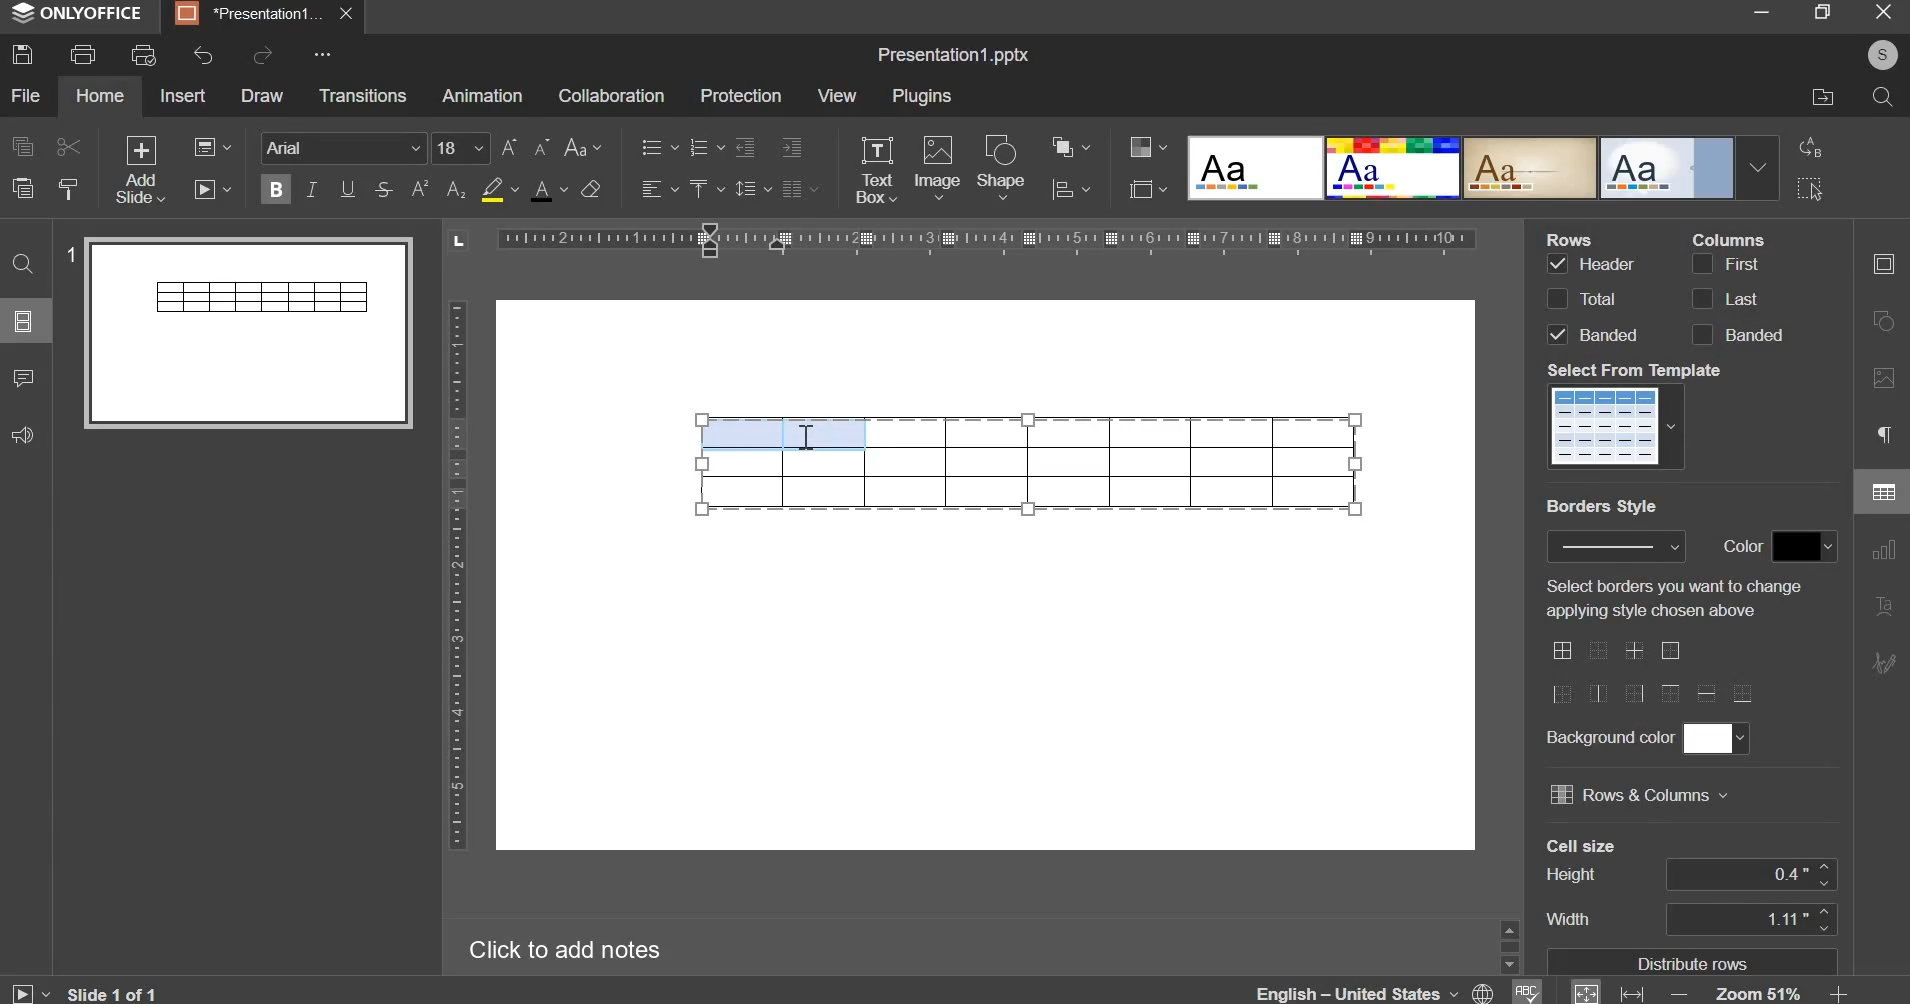 The height and width of the screenshot is (1004, 1910). What do you see at coordinates (67, 148) in the screenshot?
I see `cut` at bounding box center [67, 148].